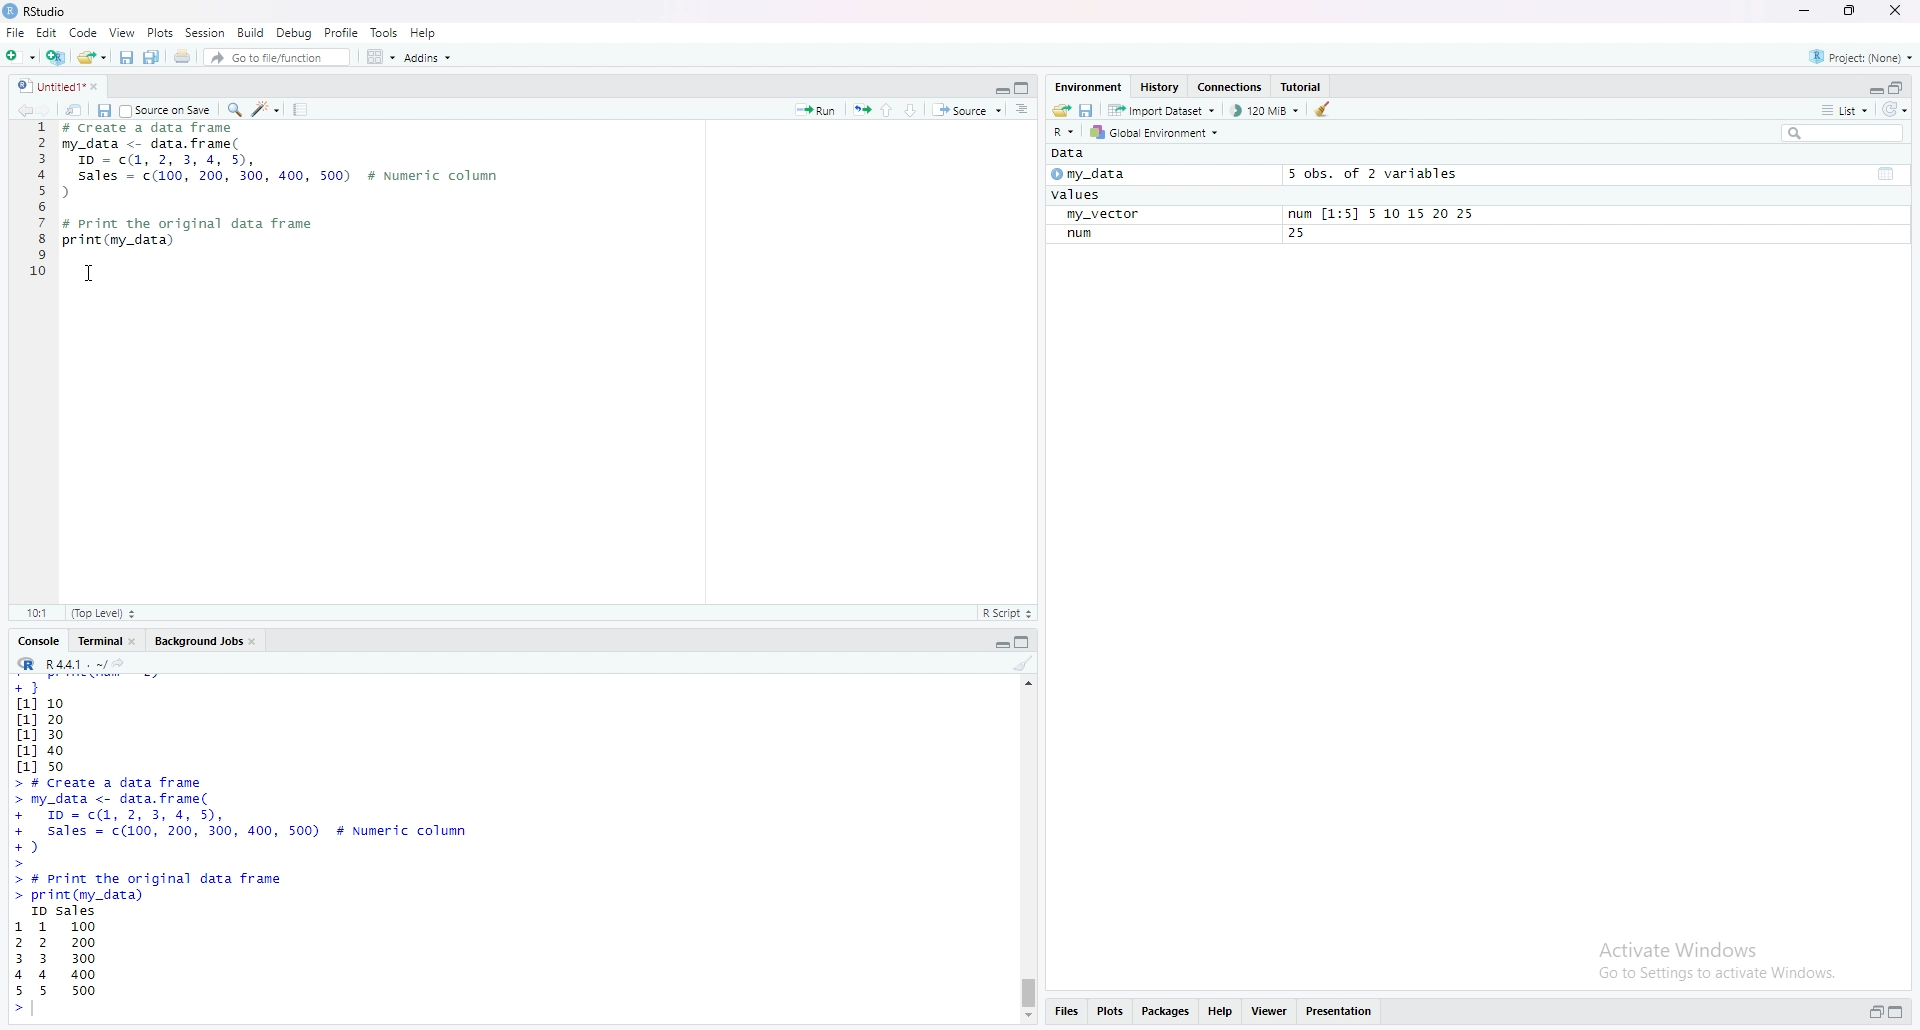 The width and height of the screenshot is (1920, 1030). What do you see at coordinates (1055, 177) in the screenshot?
I see `play` at bounding box center [1055, 177].